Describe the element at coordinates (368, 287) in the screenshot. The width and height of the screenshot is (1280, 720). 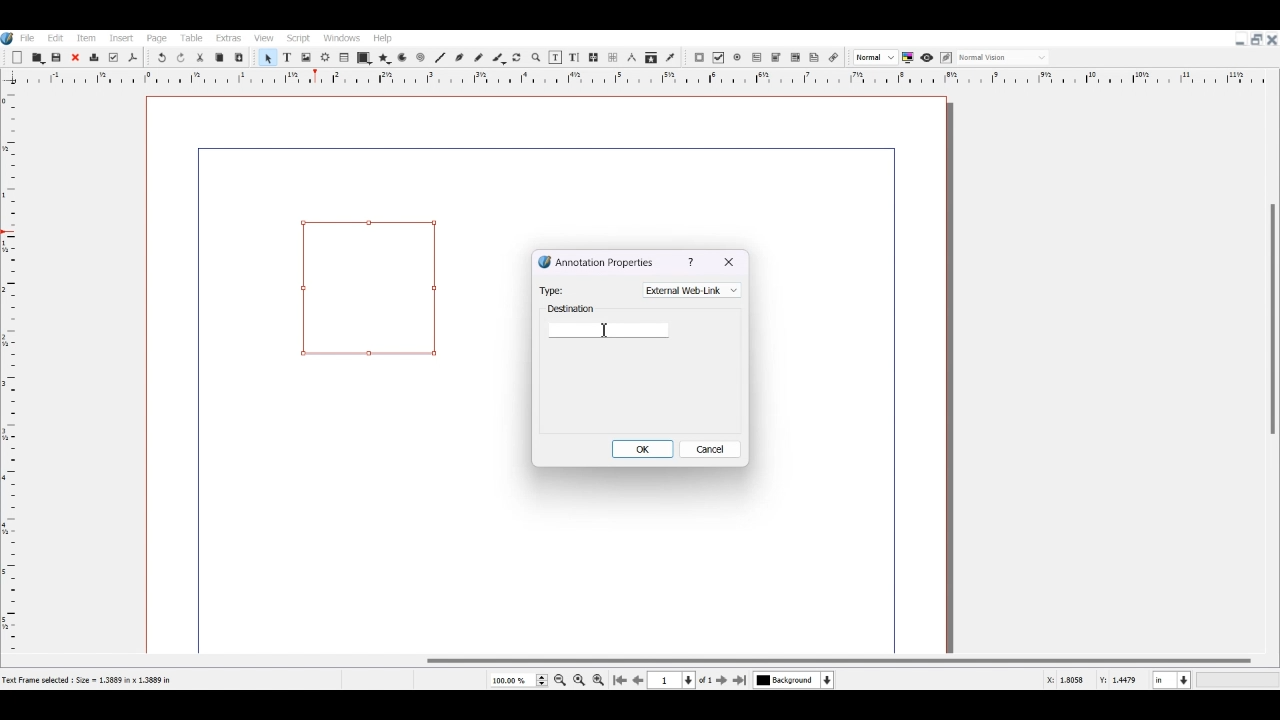
I see `Link Annotation` at that location.